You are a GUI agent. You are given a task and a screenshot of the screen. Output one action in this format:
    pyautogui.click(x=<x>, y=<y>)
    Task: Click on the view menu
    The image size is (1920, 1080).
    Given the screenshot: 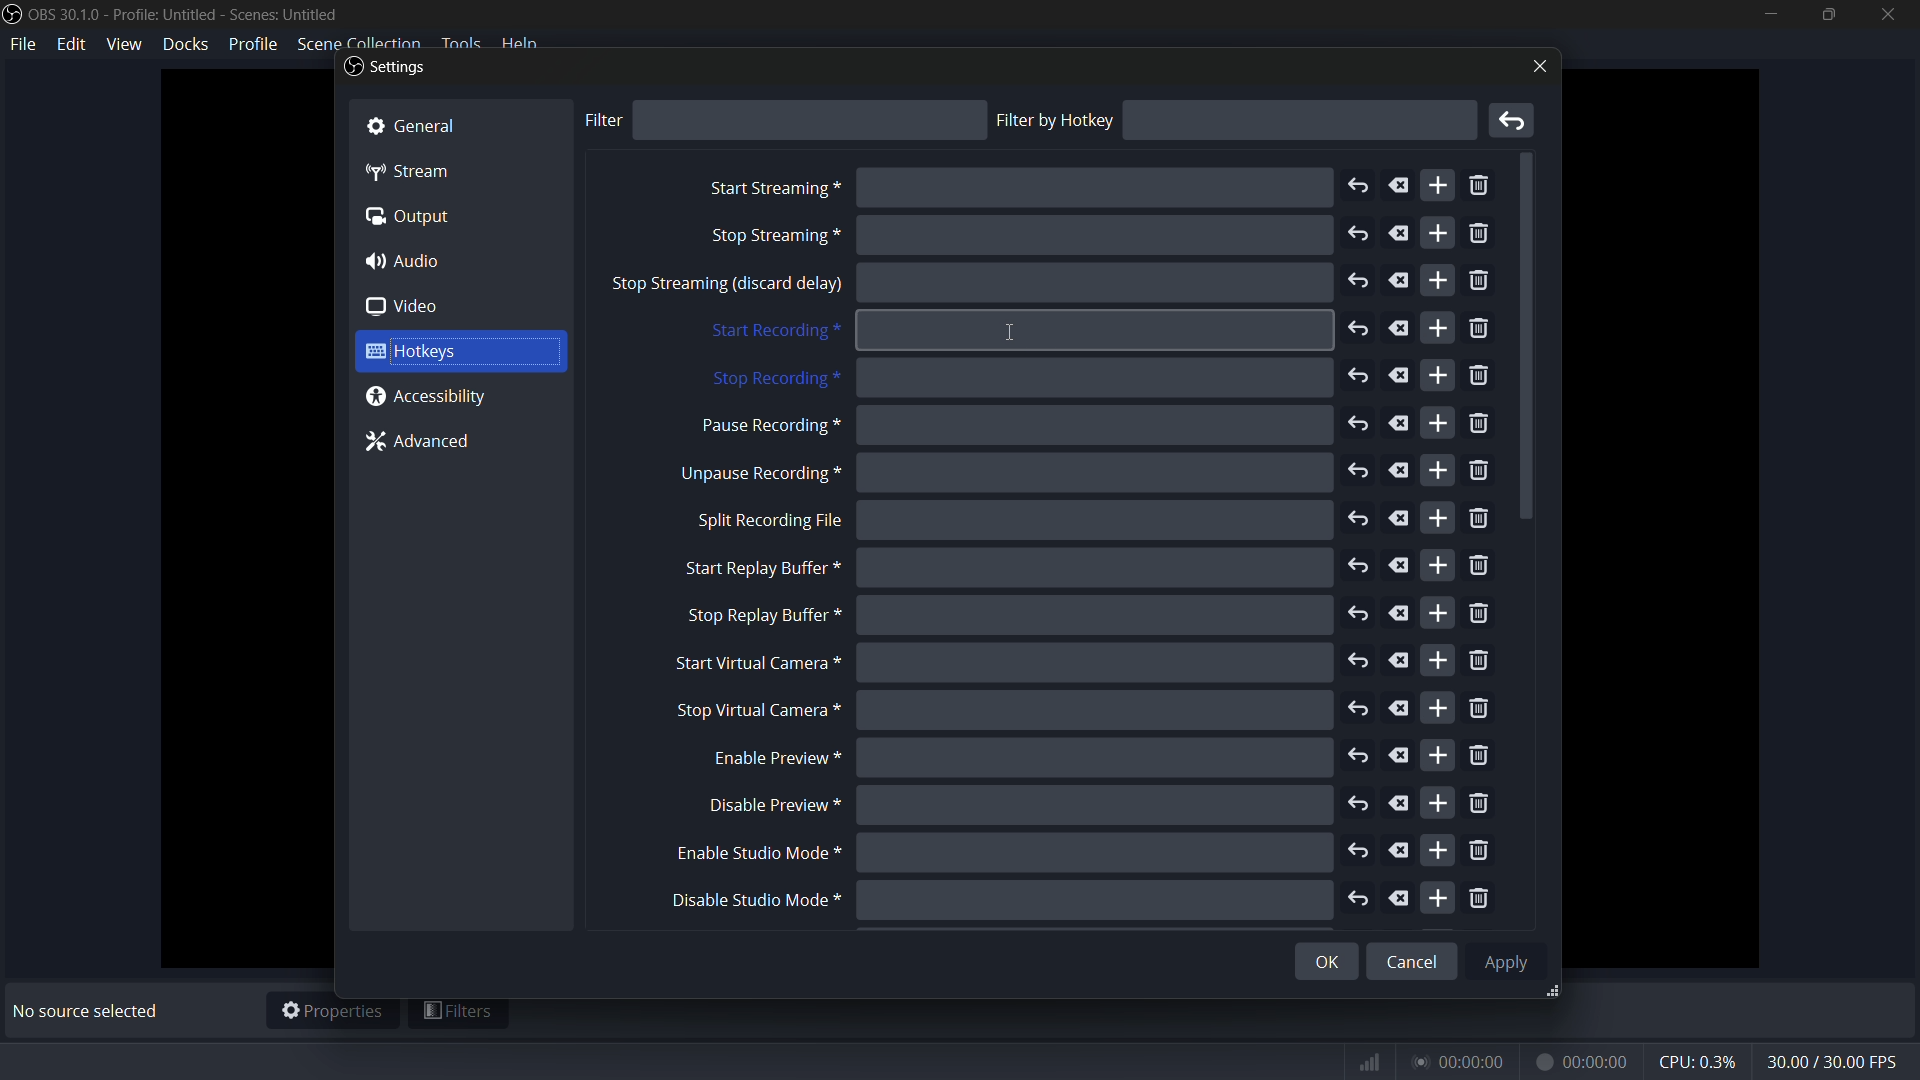 What is the action you would take?
    pyautogui.click(x=124, y=43)
    